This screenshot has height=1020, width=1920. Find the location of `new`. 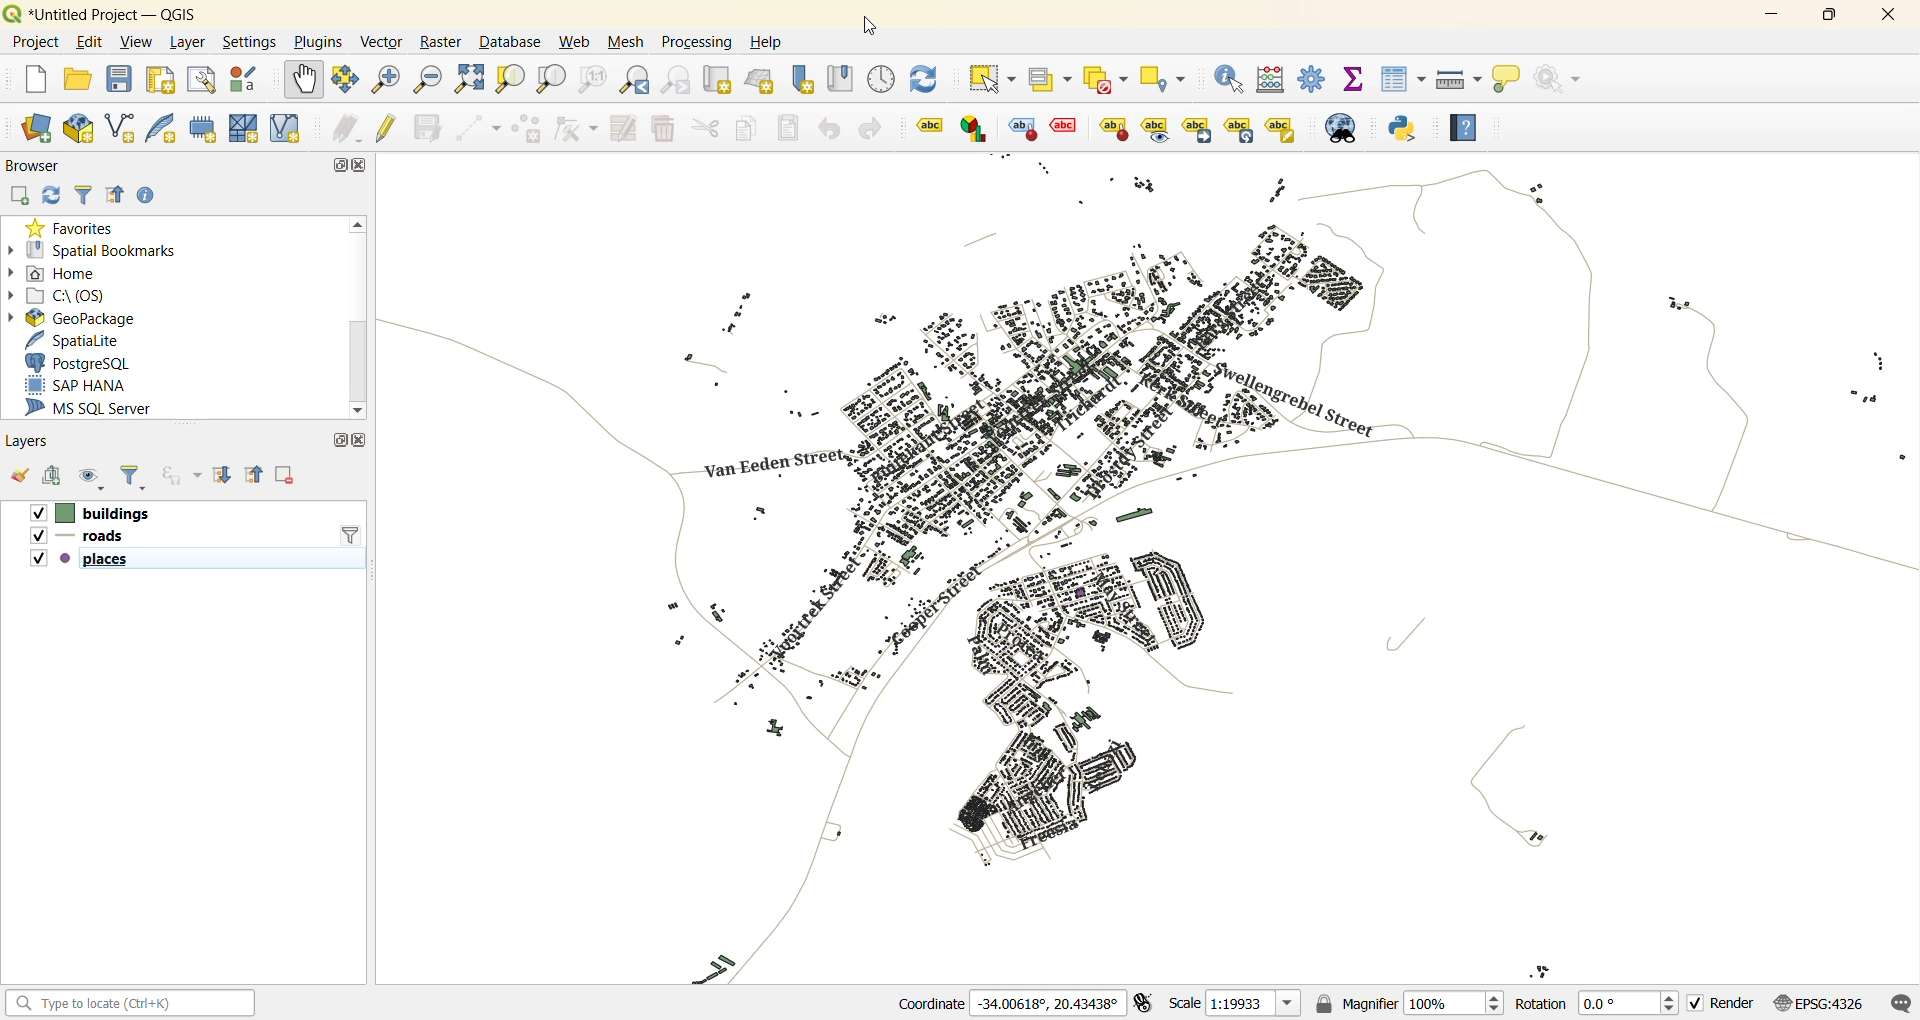

new is located at coordinates (32, 82).